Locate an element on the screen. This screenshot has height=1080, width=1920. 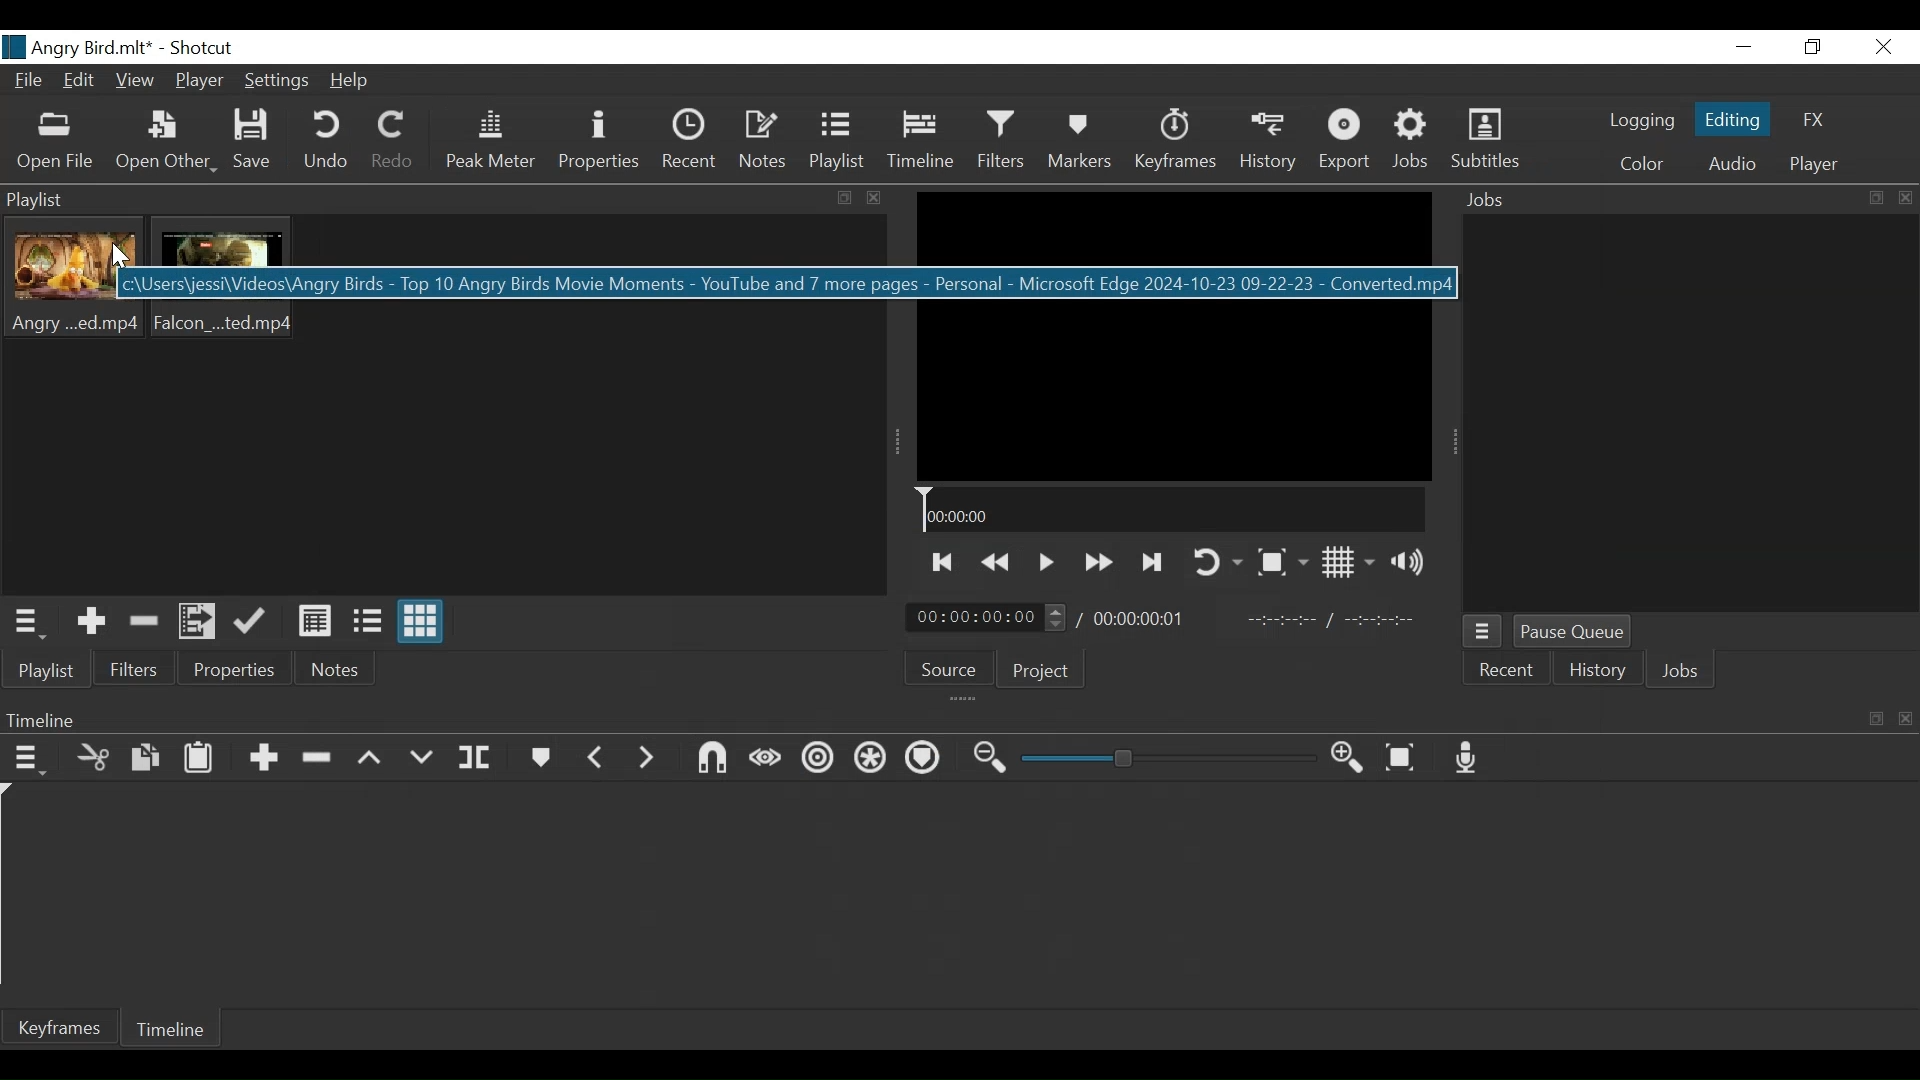
Filters is located at coordinates (1005, 142).